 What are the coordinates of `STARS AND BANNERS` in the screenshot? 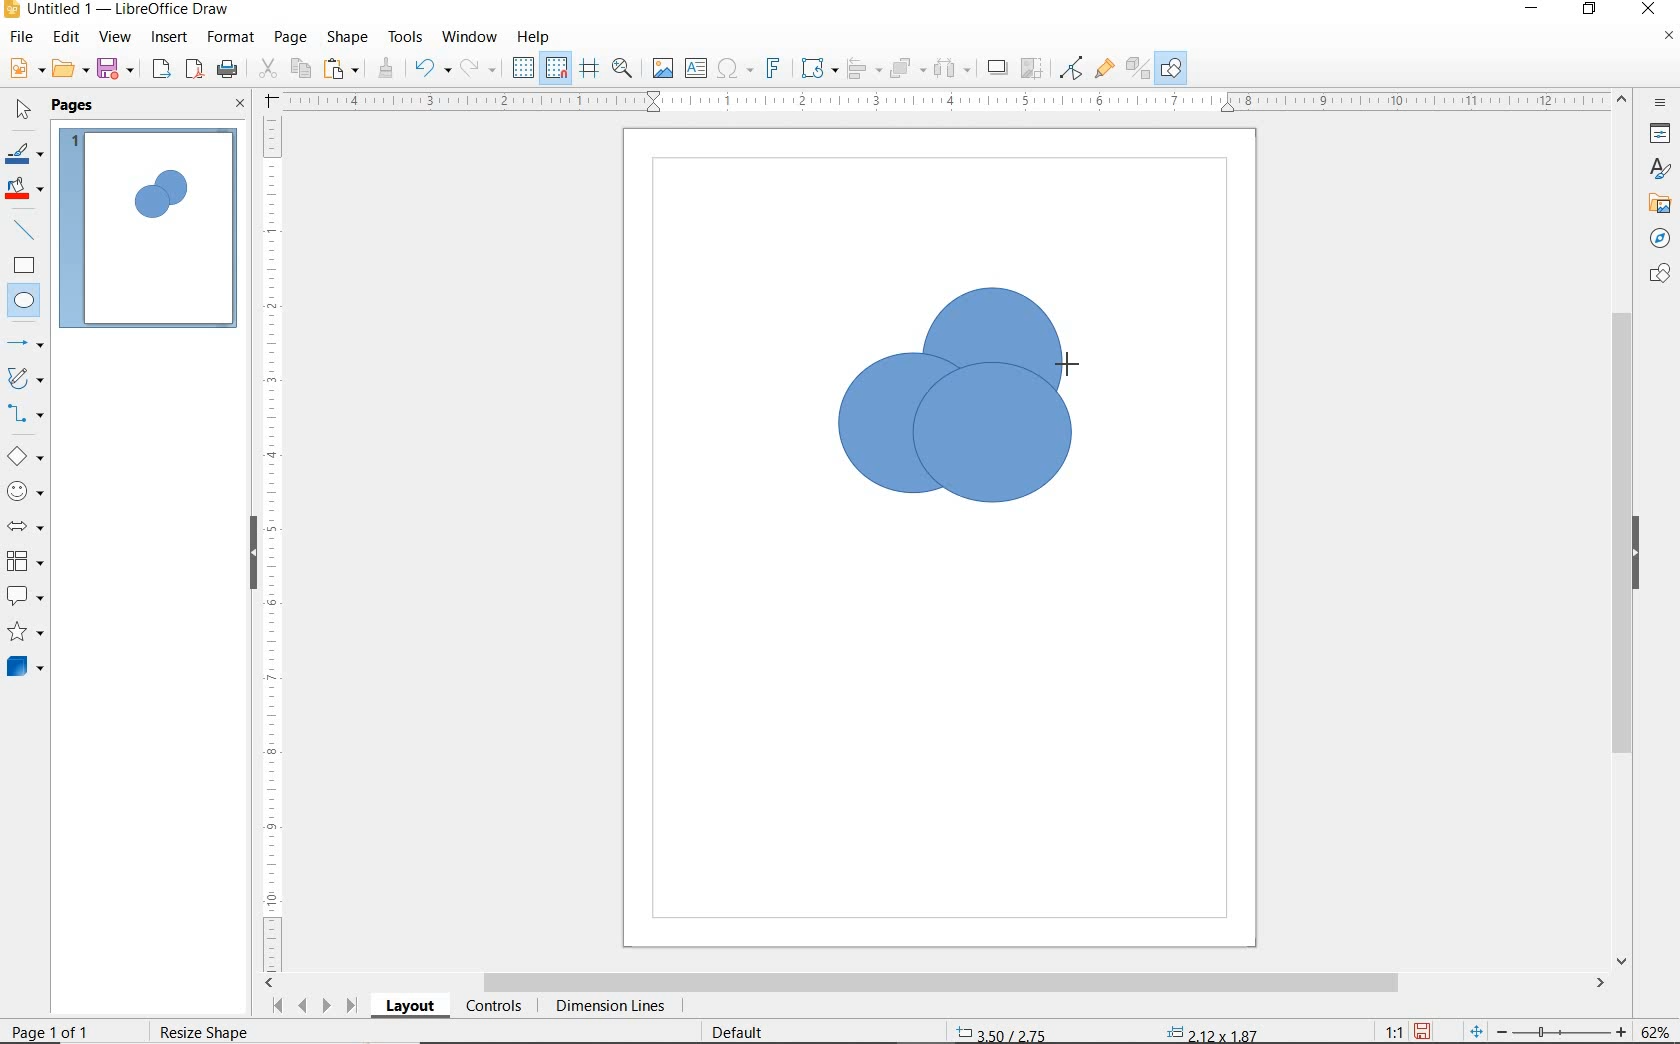 It's located at (25, 634).